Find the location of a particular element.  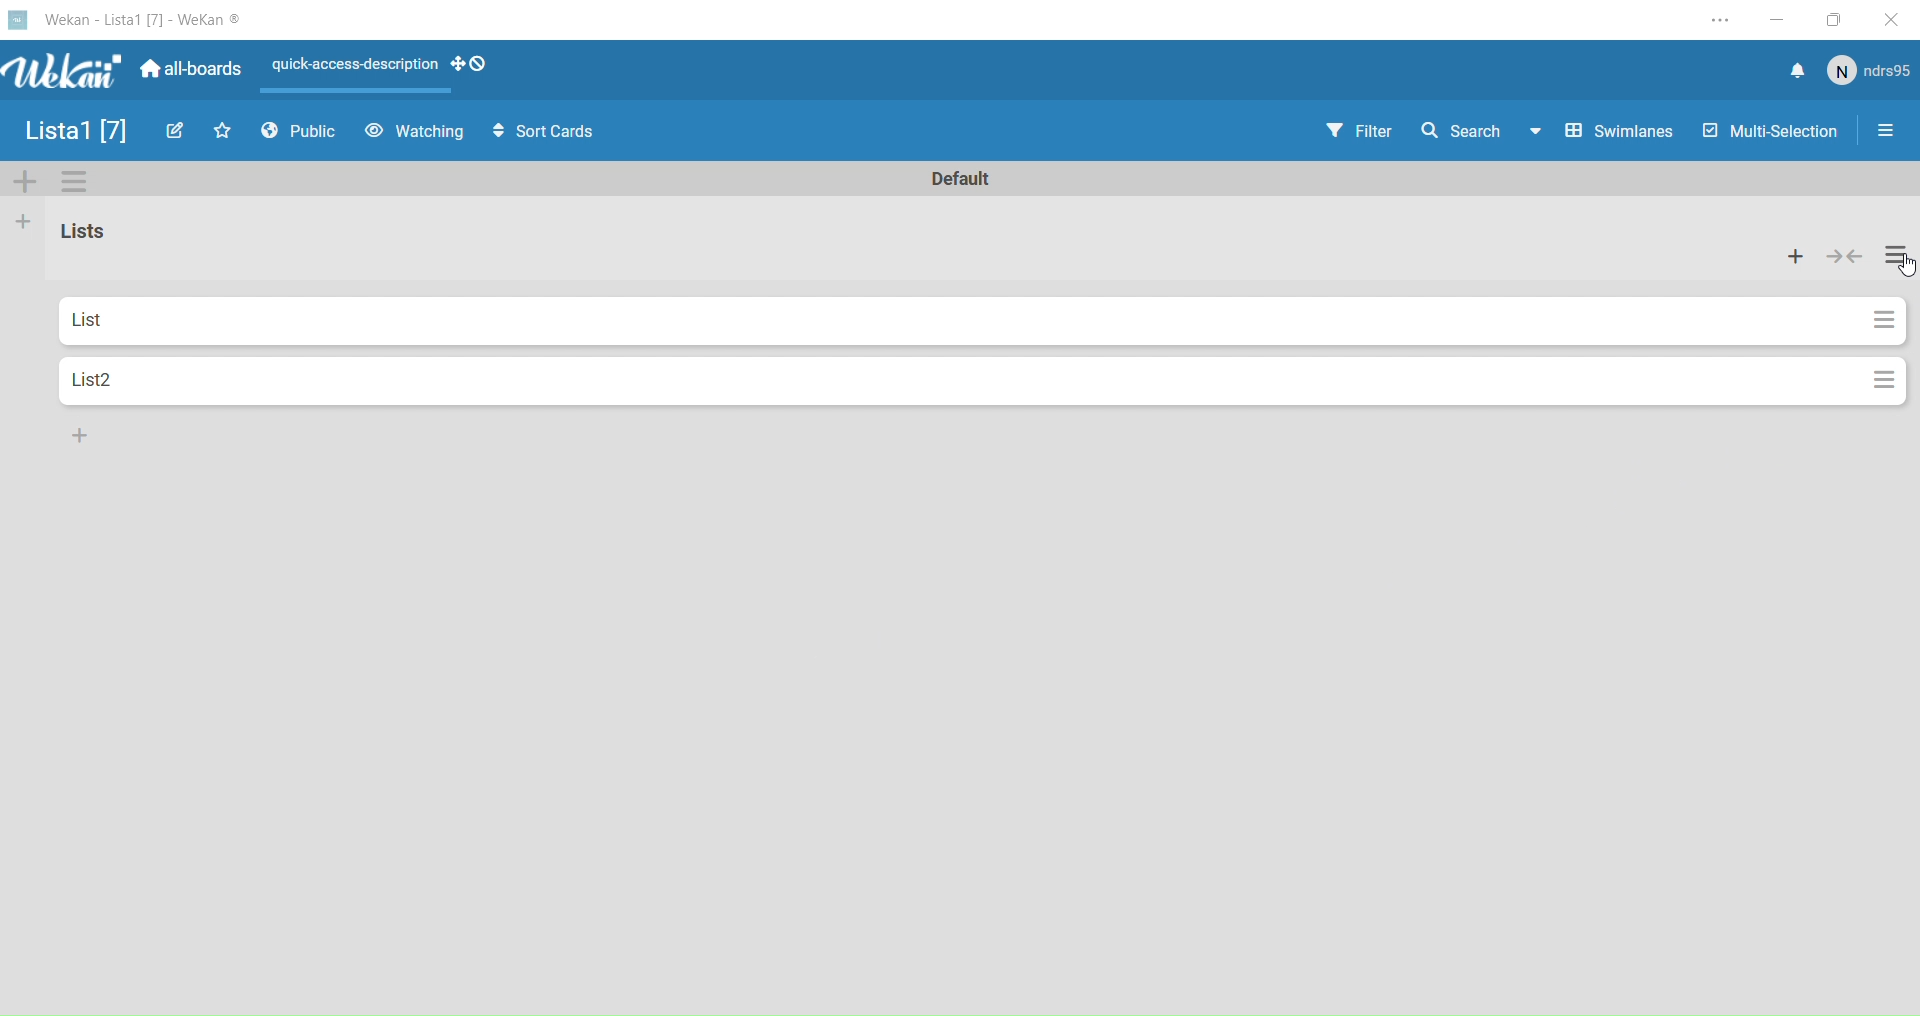

cursor is located at coordinates (1904, 268).